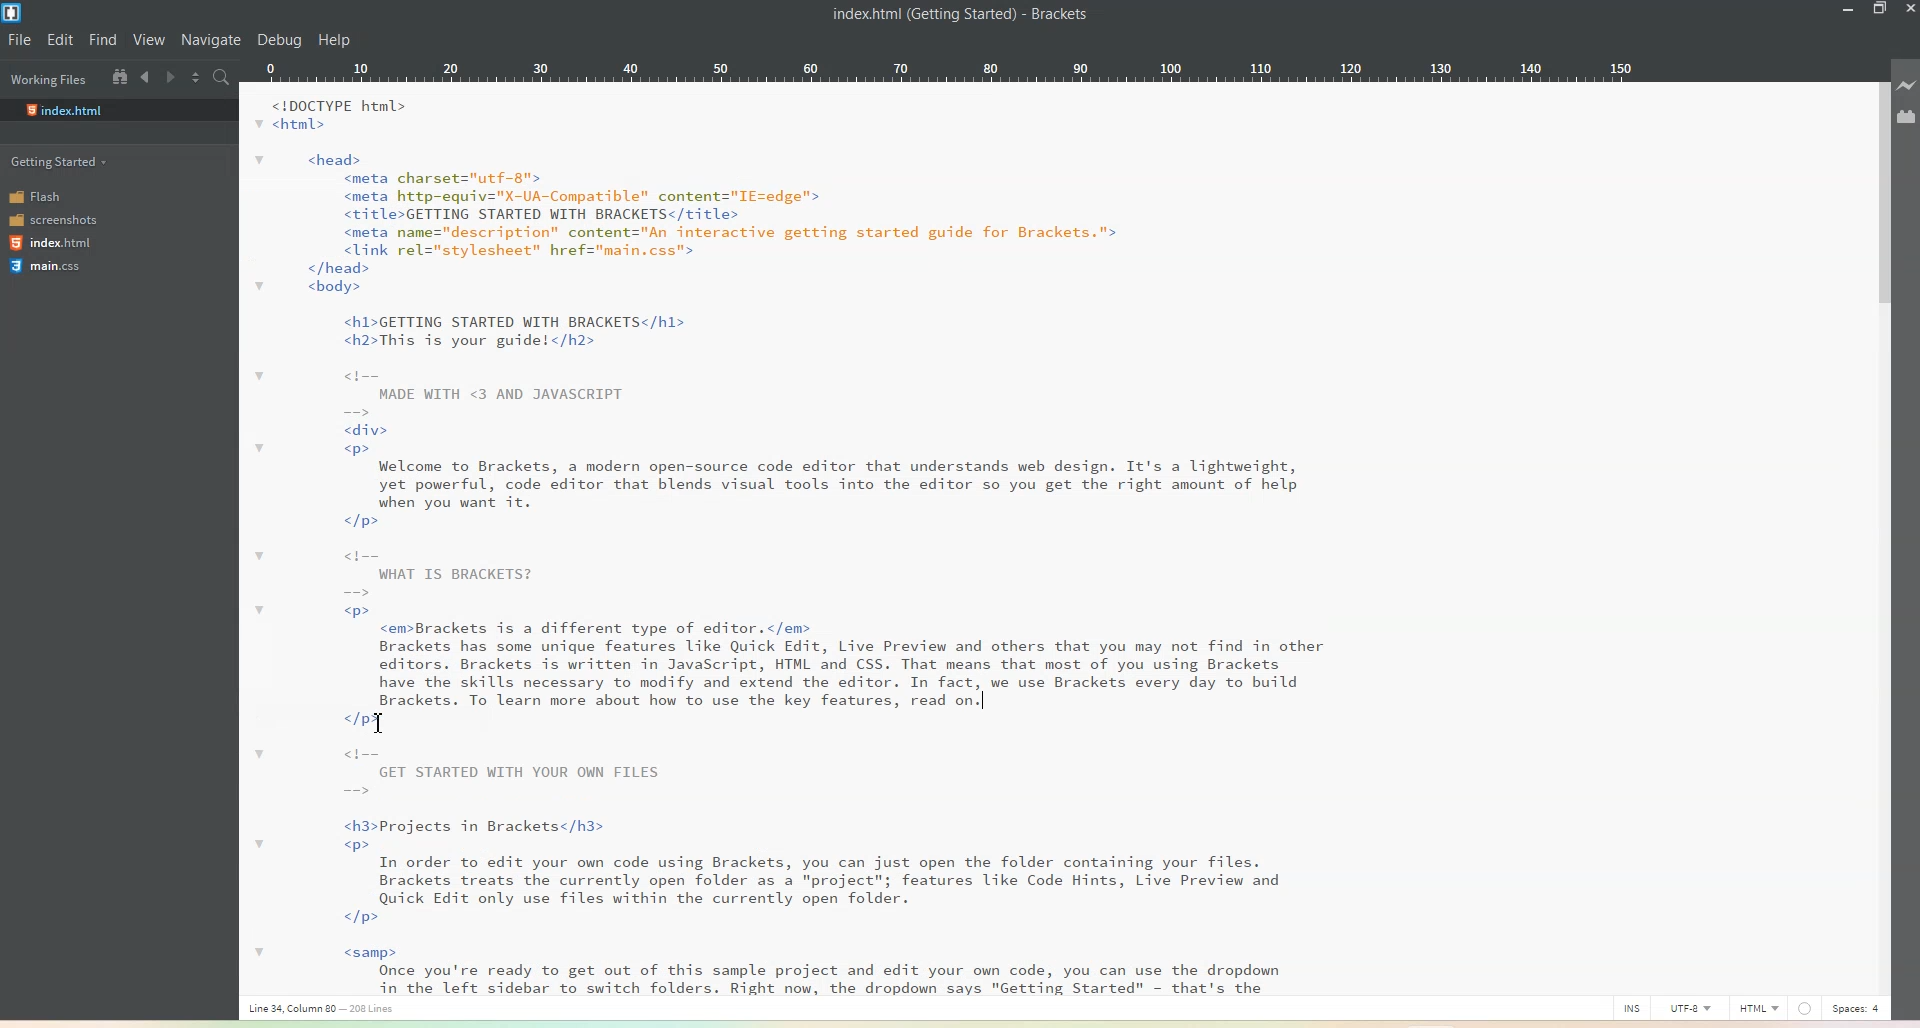  I want to click on index.html, so click(56, 244).